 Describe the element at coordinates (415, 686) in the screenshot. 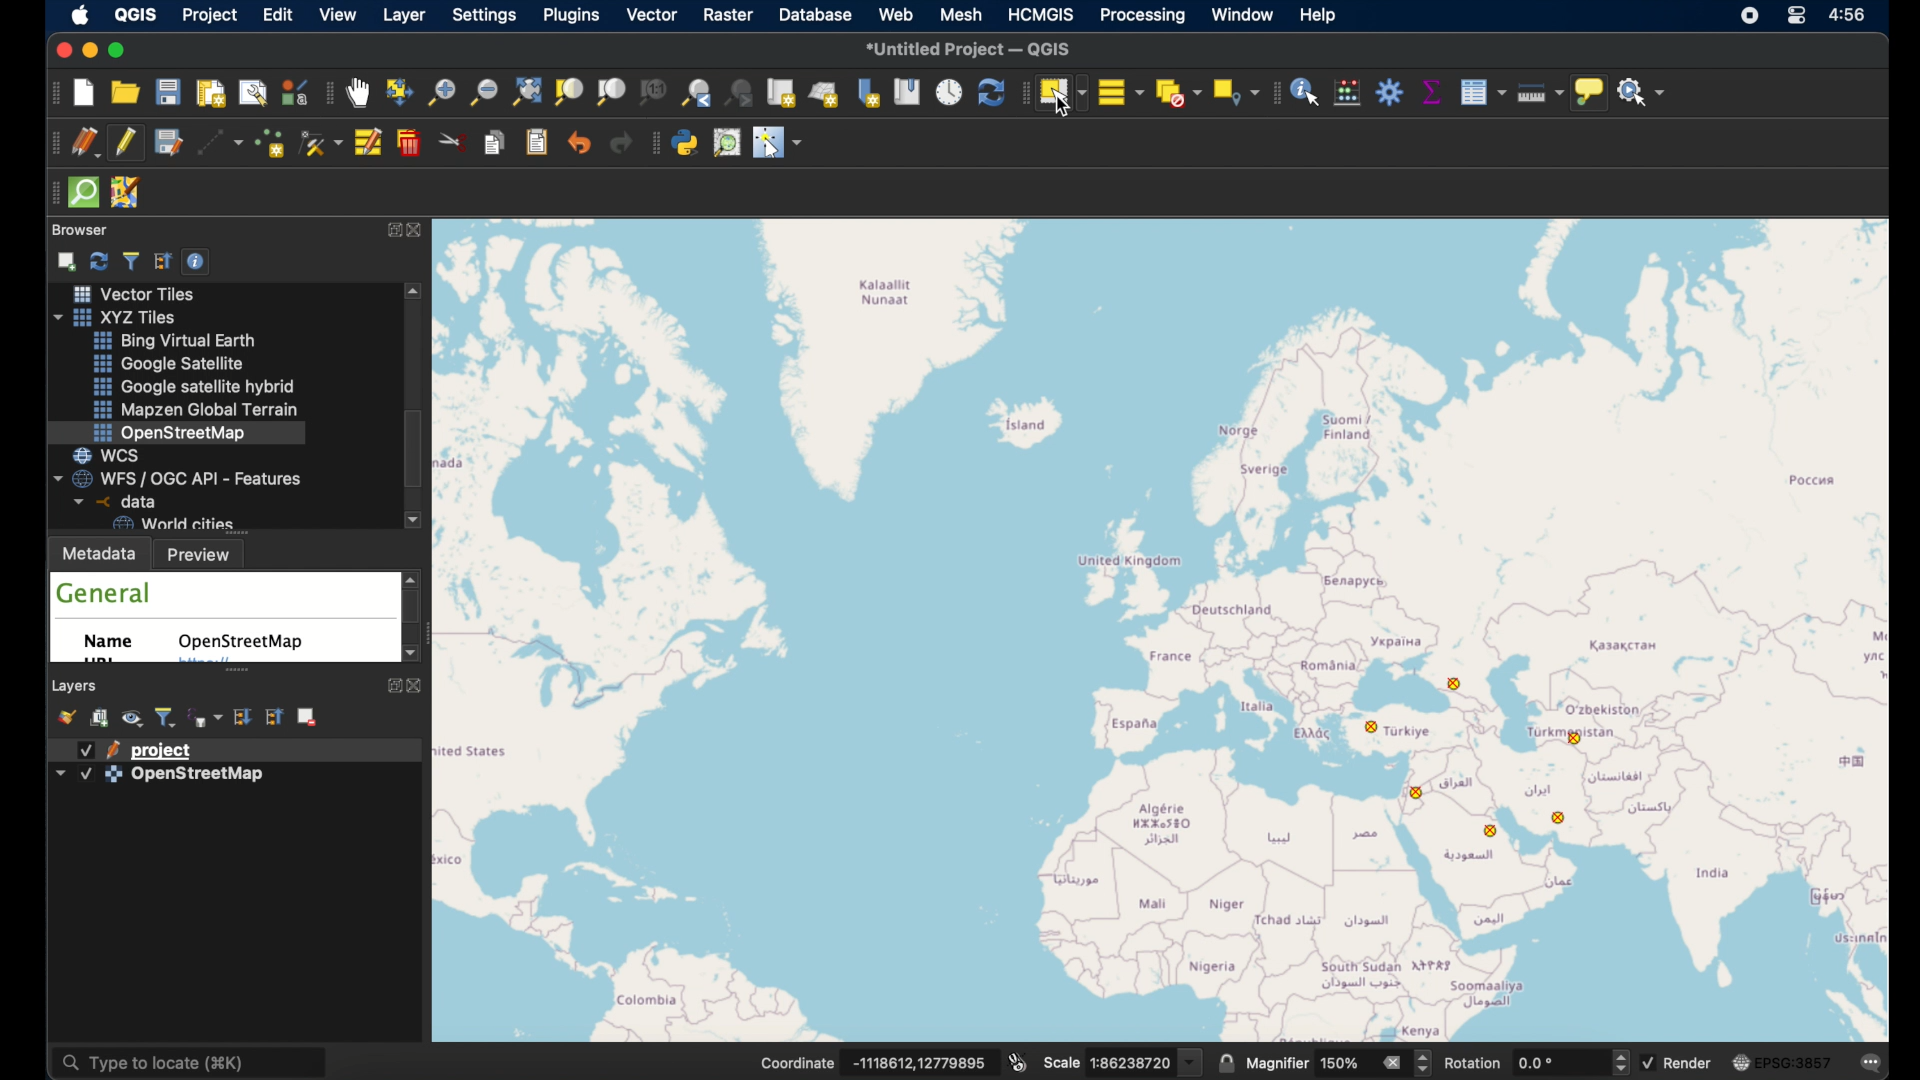

I see `close` at that location.